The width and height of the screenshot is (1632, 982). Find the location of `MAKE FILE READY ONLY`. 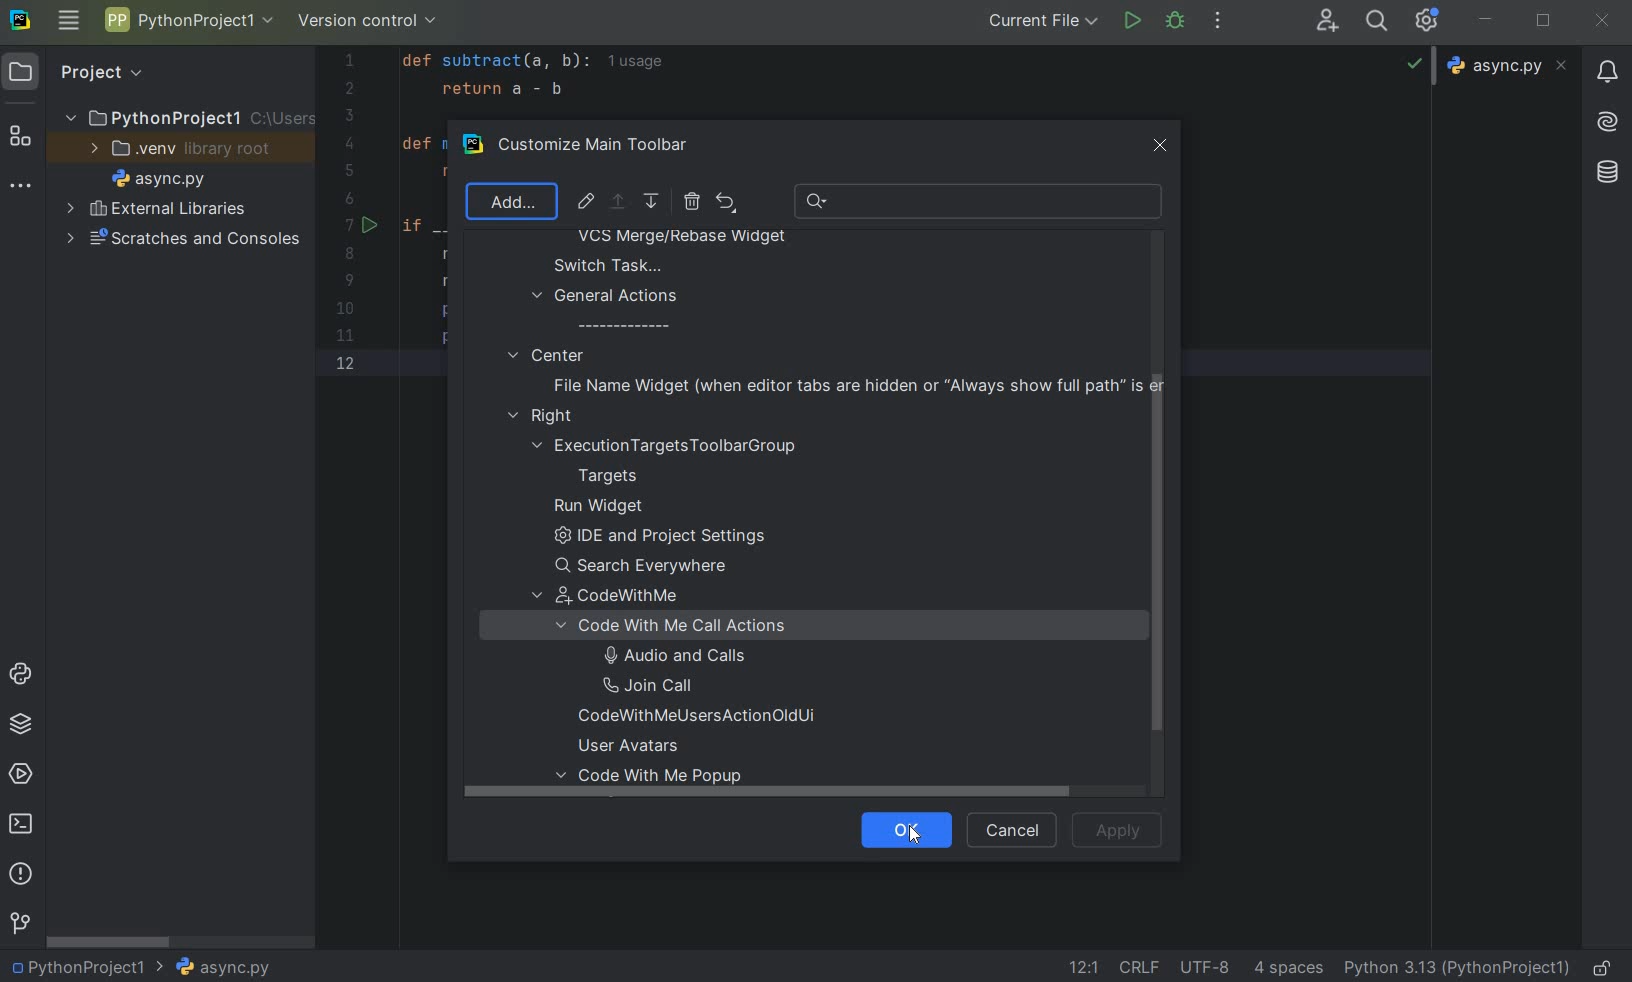

MAKE FILE READY ONLY is located at coordinates (1606, 966).